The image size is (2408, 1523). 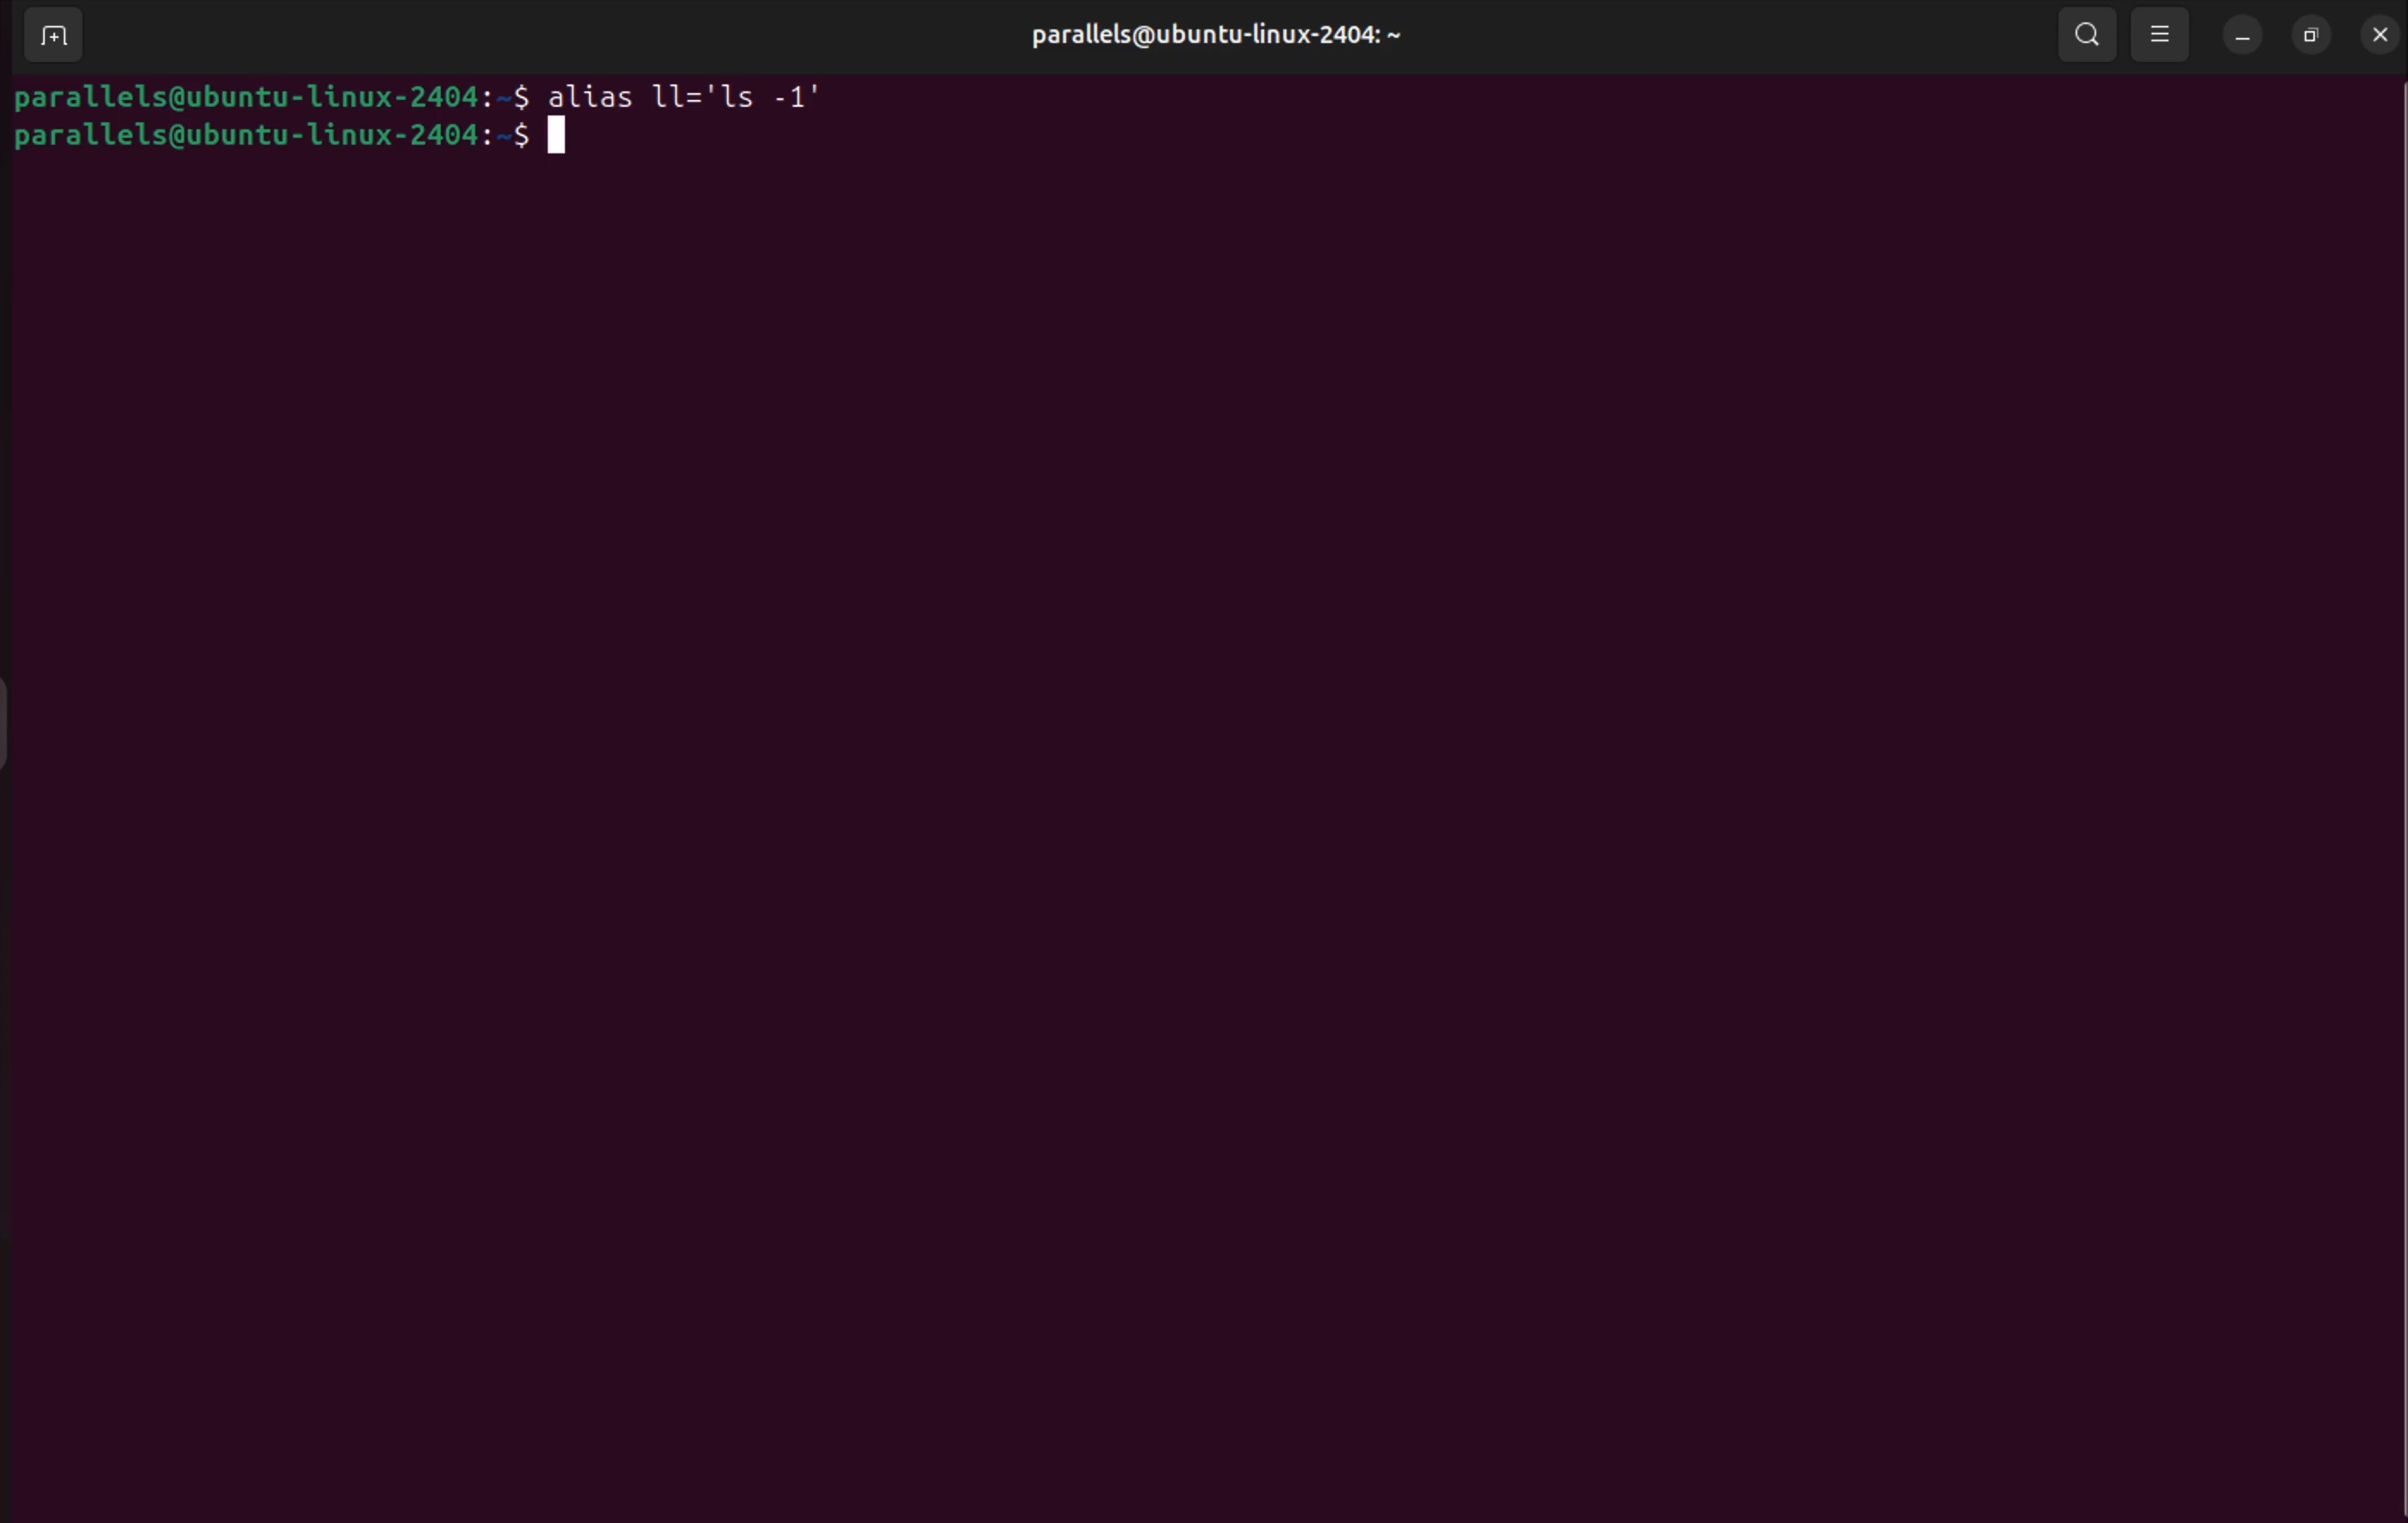 I want to click on resize, so click(x=2308, y=38).